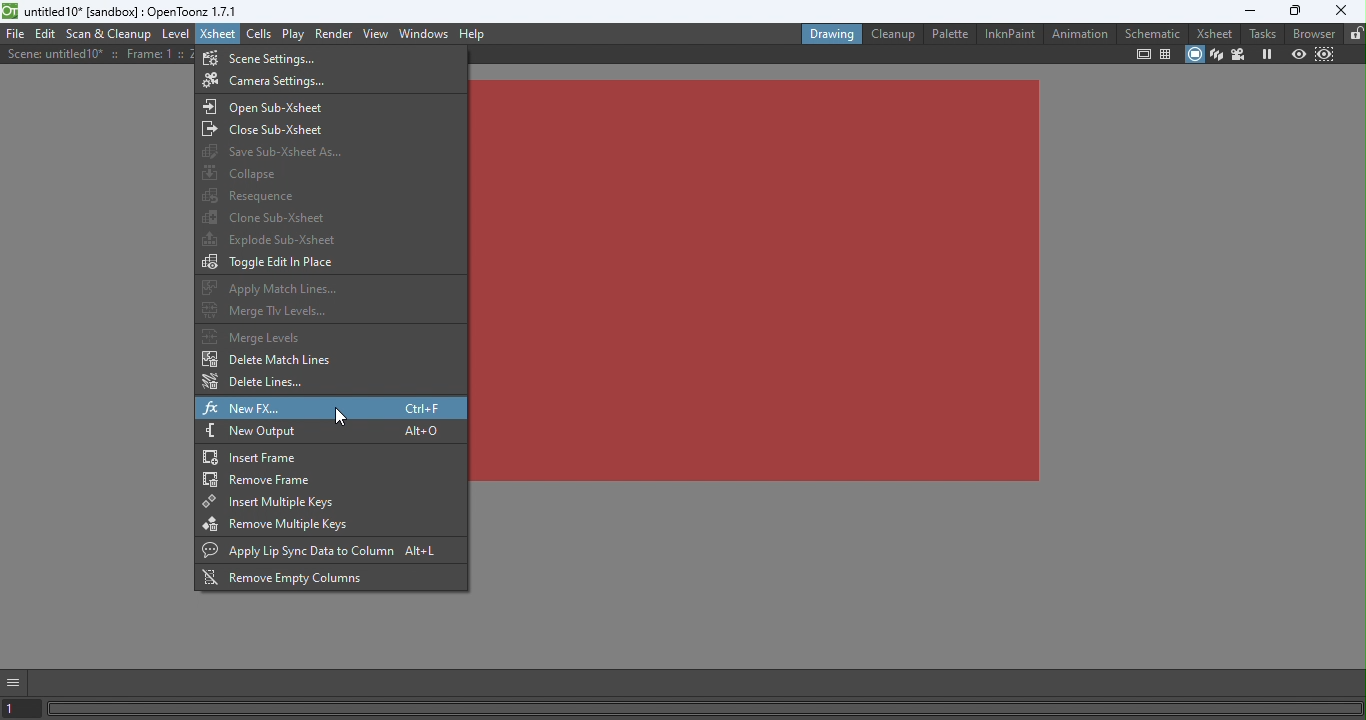  I want to click on Explode sub-Xsheet, so click(271, 240).